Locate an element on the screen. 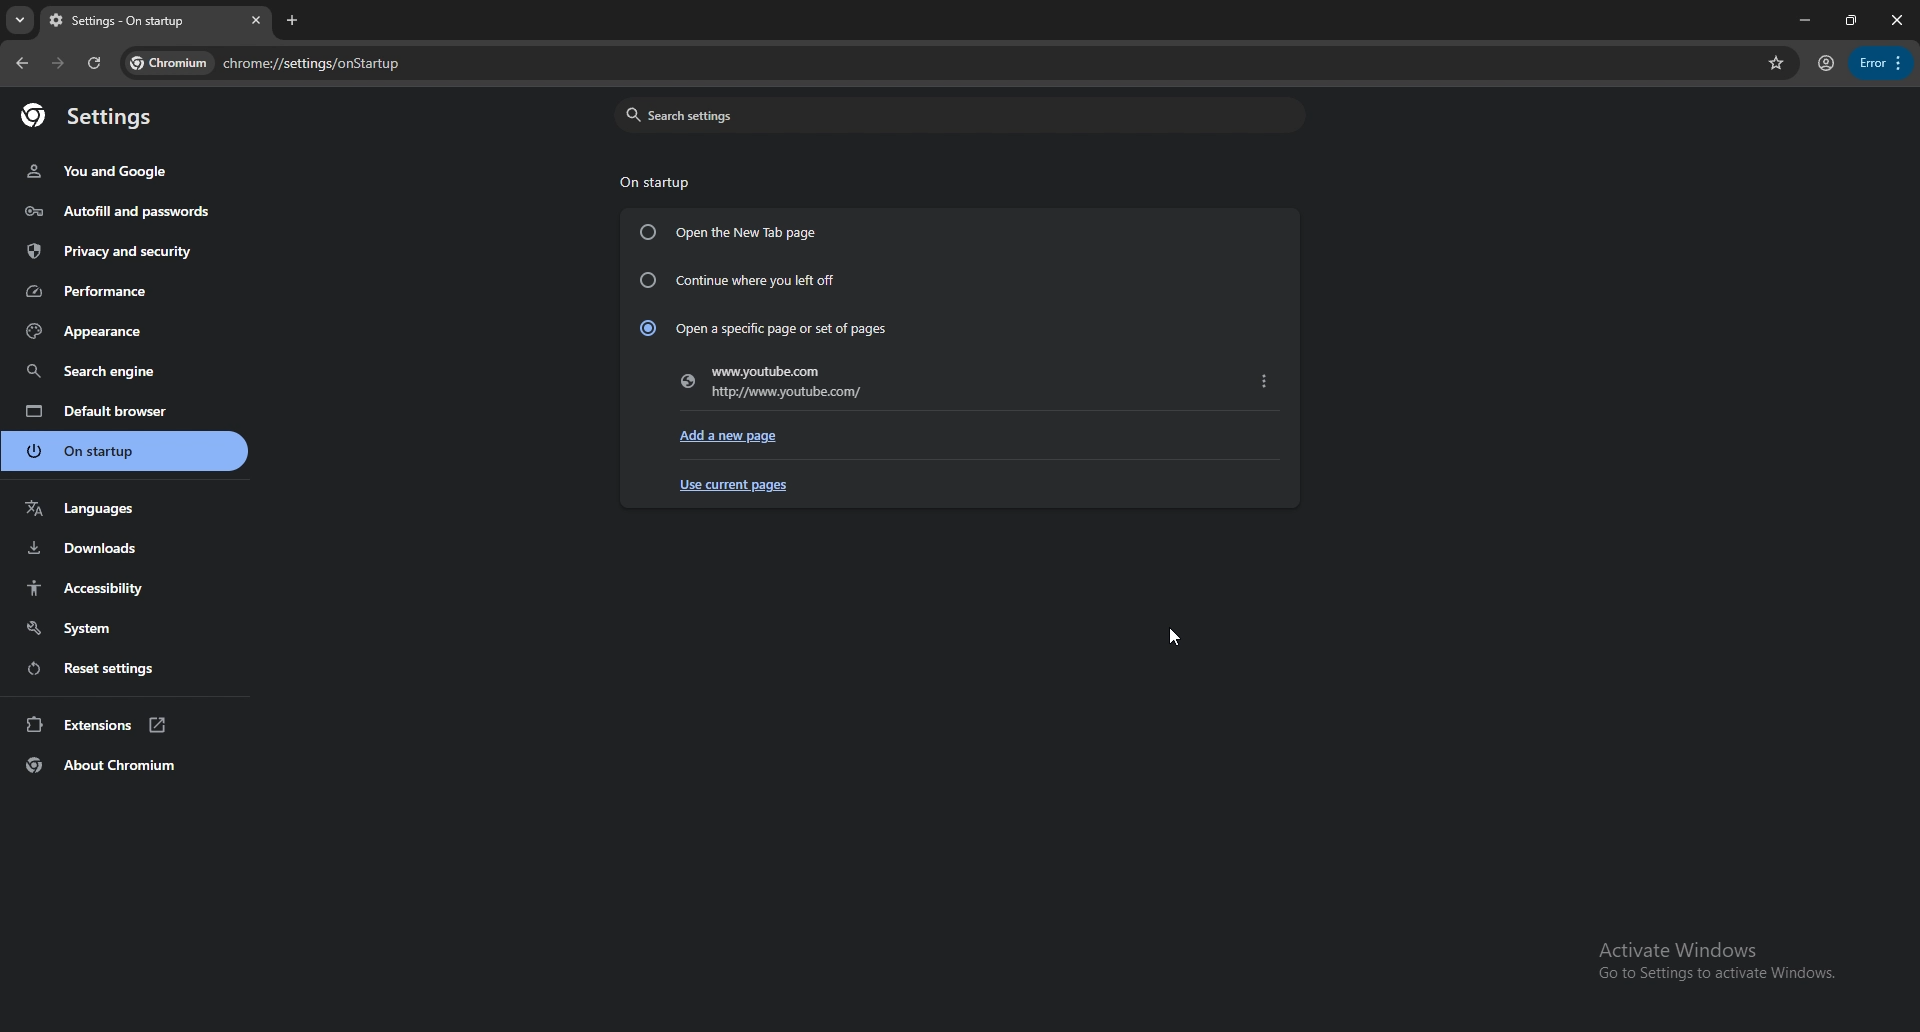 This screenshot has width=1920, height=1032. cursor is located at coordinates (1172, 639).